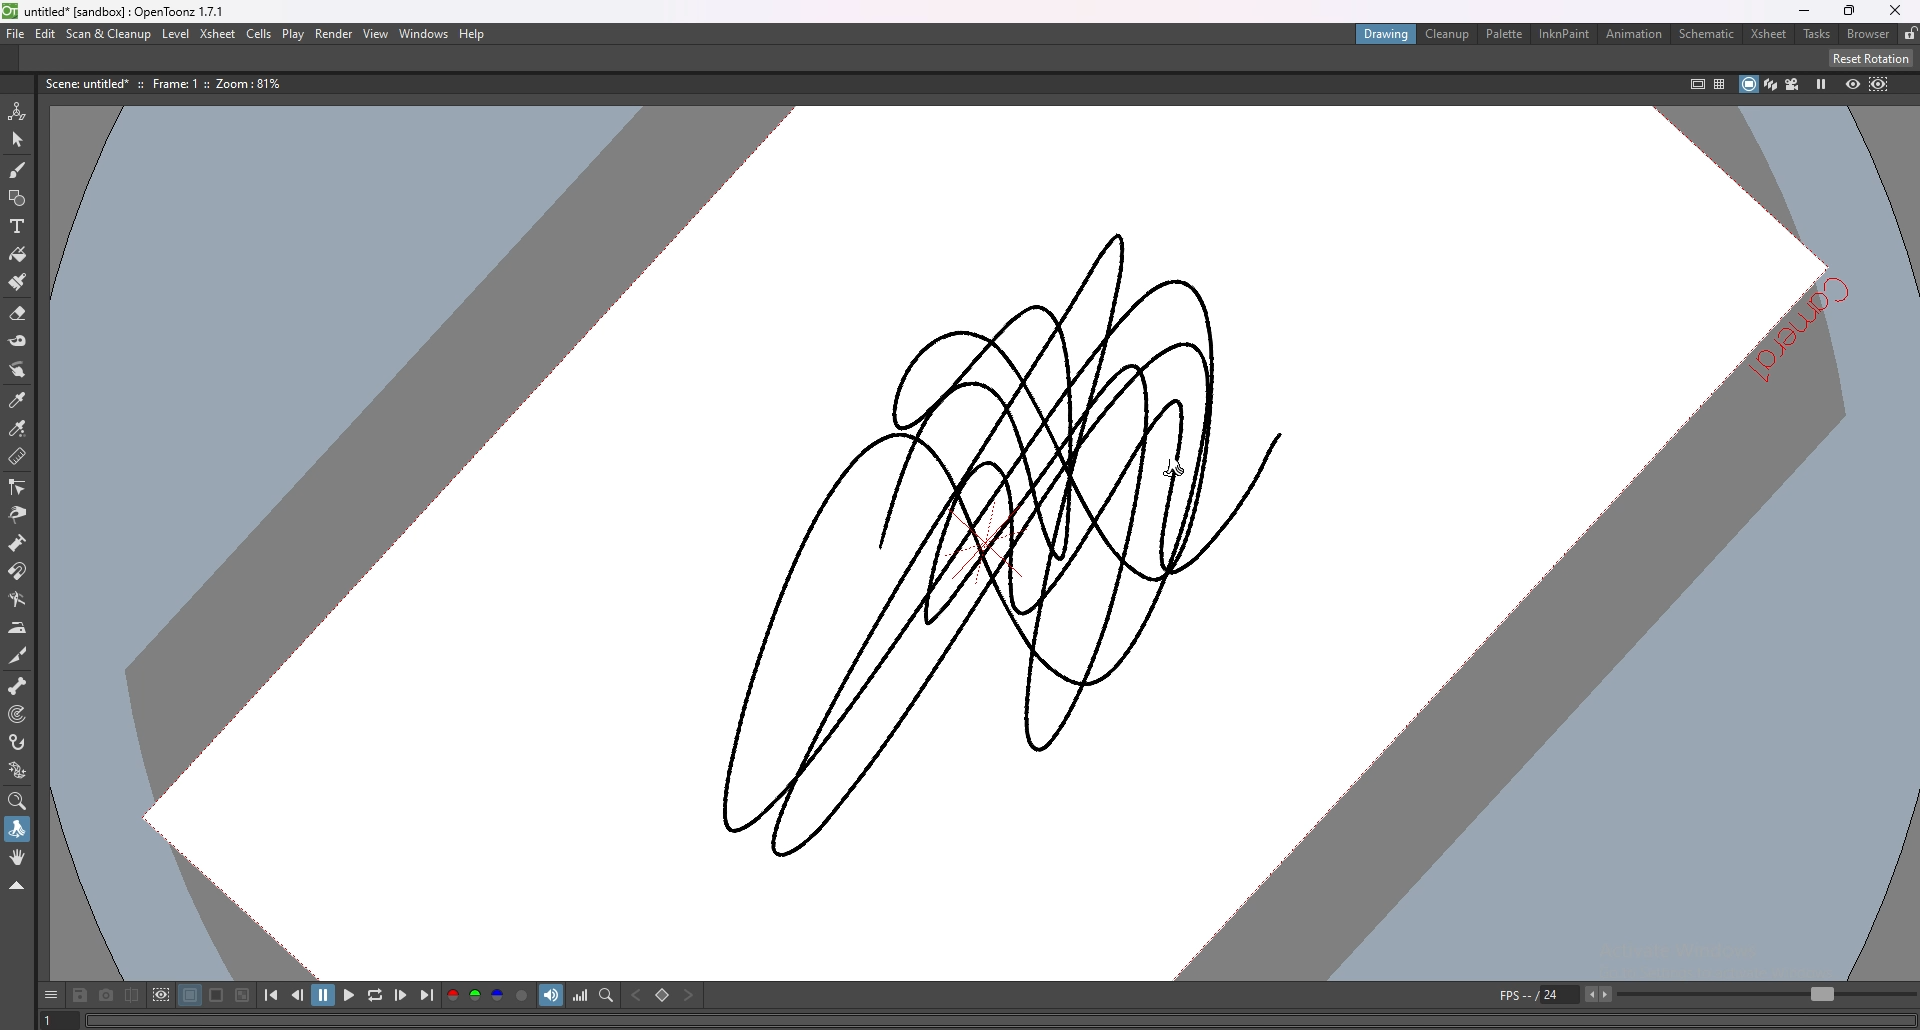 The image size is (1920, 1030). I want to click on xsheet, so click(218, 33).